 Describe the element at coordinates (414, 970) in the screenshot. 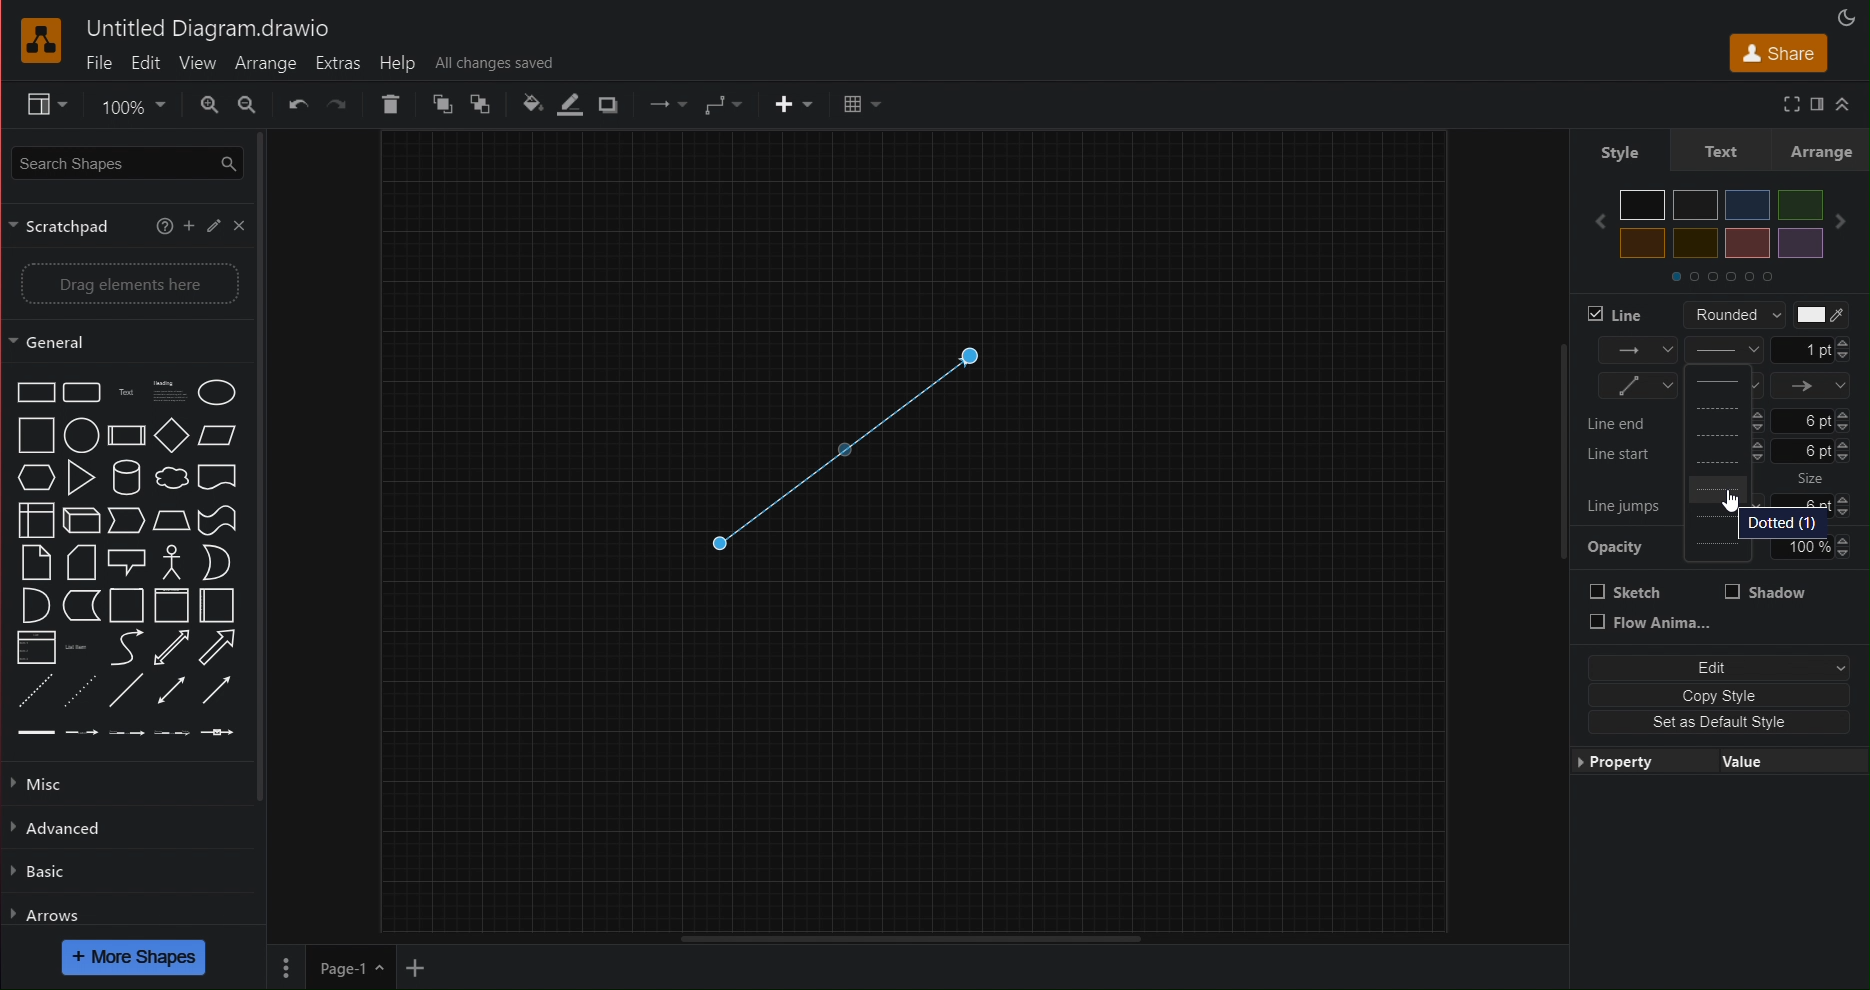

I see `add page` at that location.